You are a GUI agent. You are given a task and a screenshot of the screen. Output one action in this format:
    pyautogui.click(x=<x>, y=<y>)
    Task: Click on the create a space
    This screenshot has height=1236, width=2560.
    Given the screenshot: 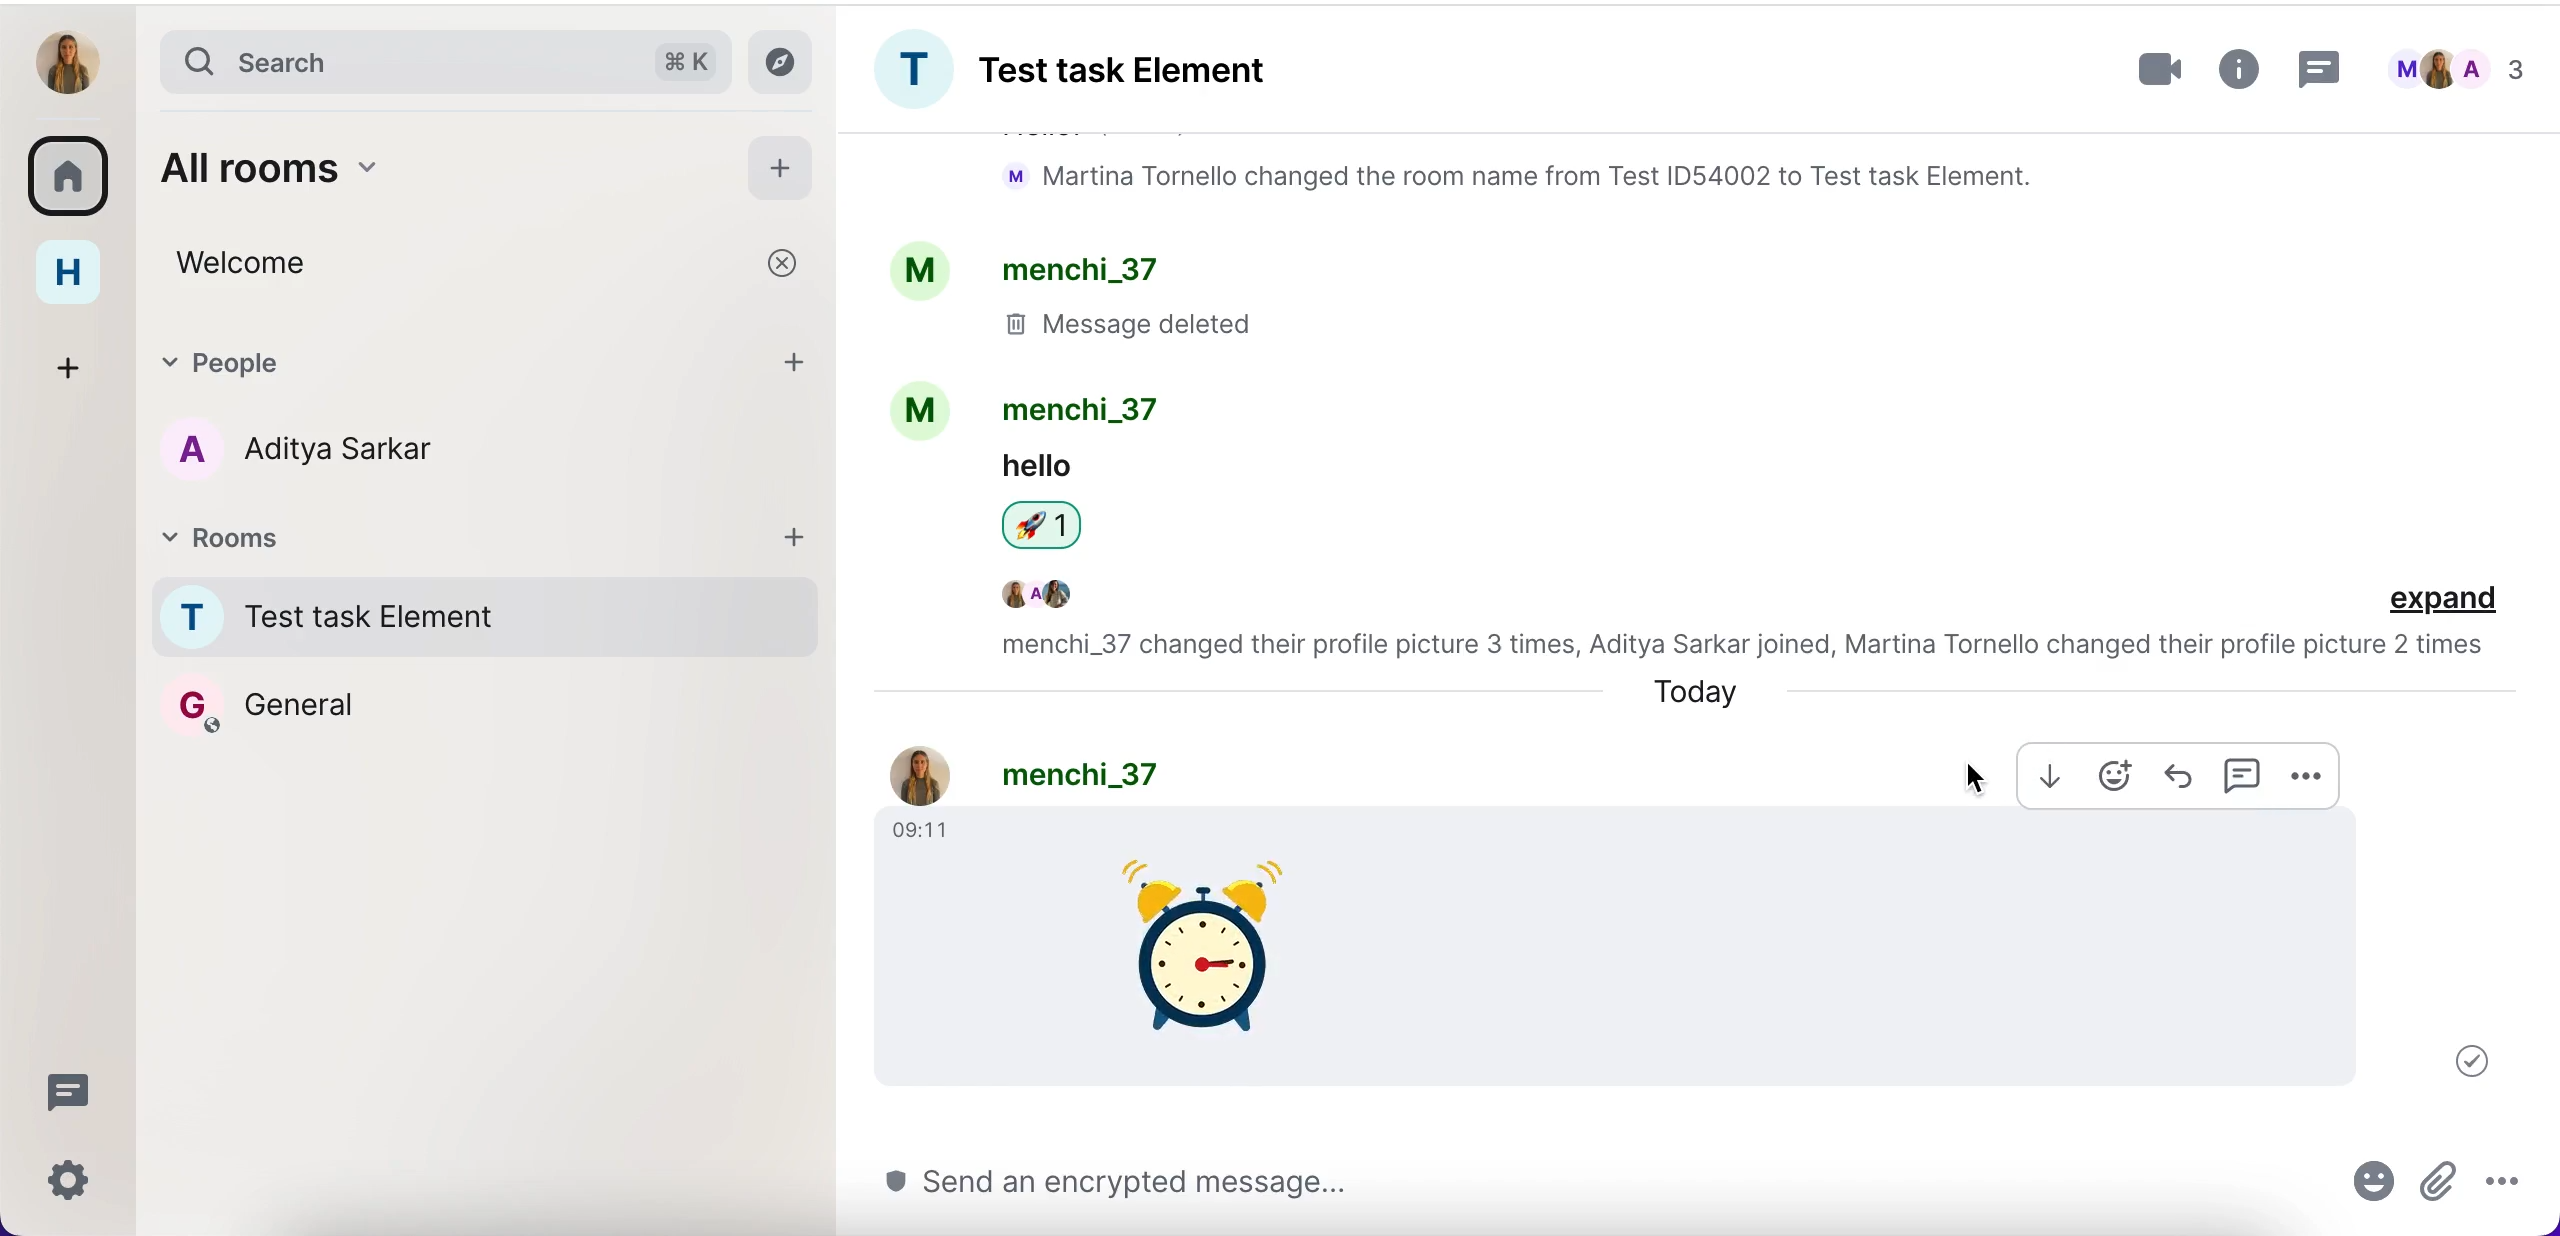 What is the action you would take?
    pyautogui.click(x=69, y=366)
    